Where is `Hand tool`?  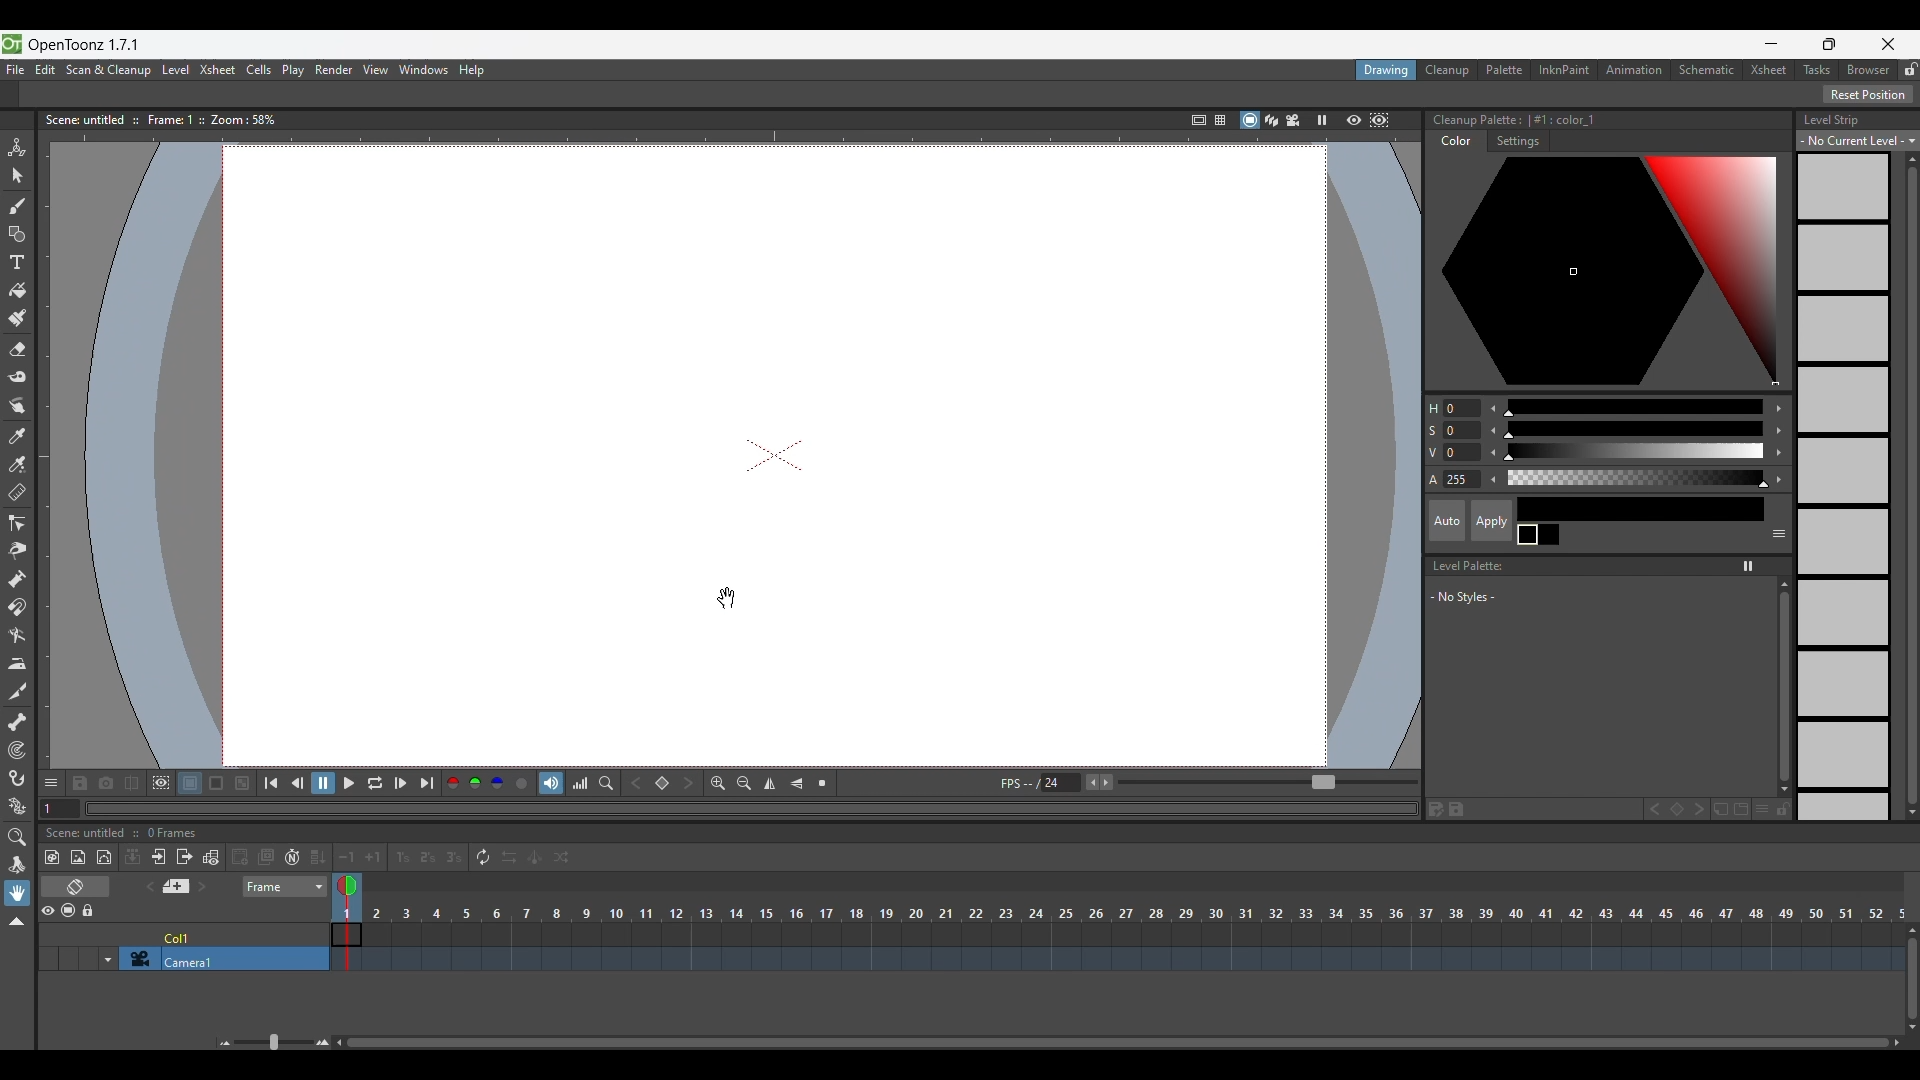 Hand tool is located at coordinates (18, 894).